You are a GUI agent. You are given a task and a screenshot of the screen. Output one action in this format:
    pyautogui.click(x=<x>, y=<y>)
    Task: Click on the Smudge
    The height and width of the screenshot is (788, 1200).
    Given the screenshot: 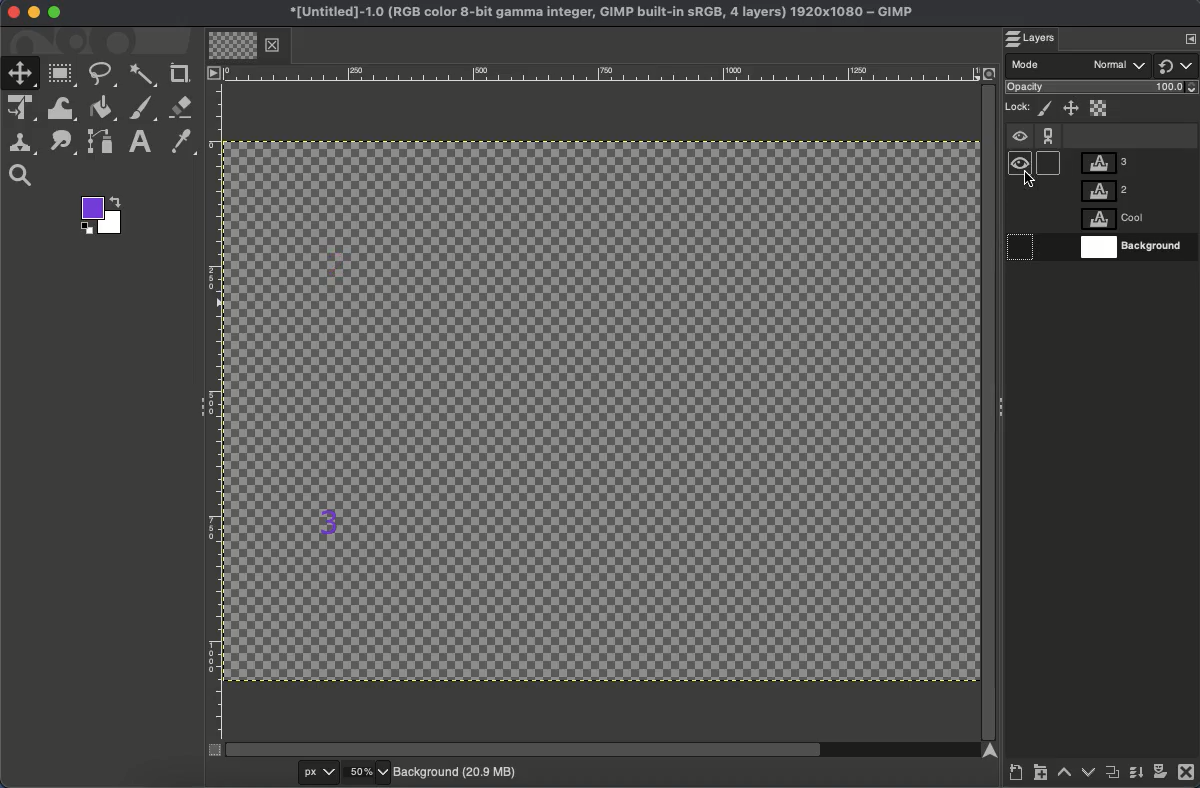 What is the action you would take?
    pyautogui.click(x=61, y=143)
    